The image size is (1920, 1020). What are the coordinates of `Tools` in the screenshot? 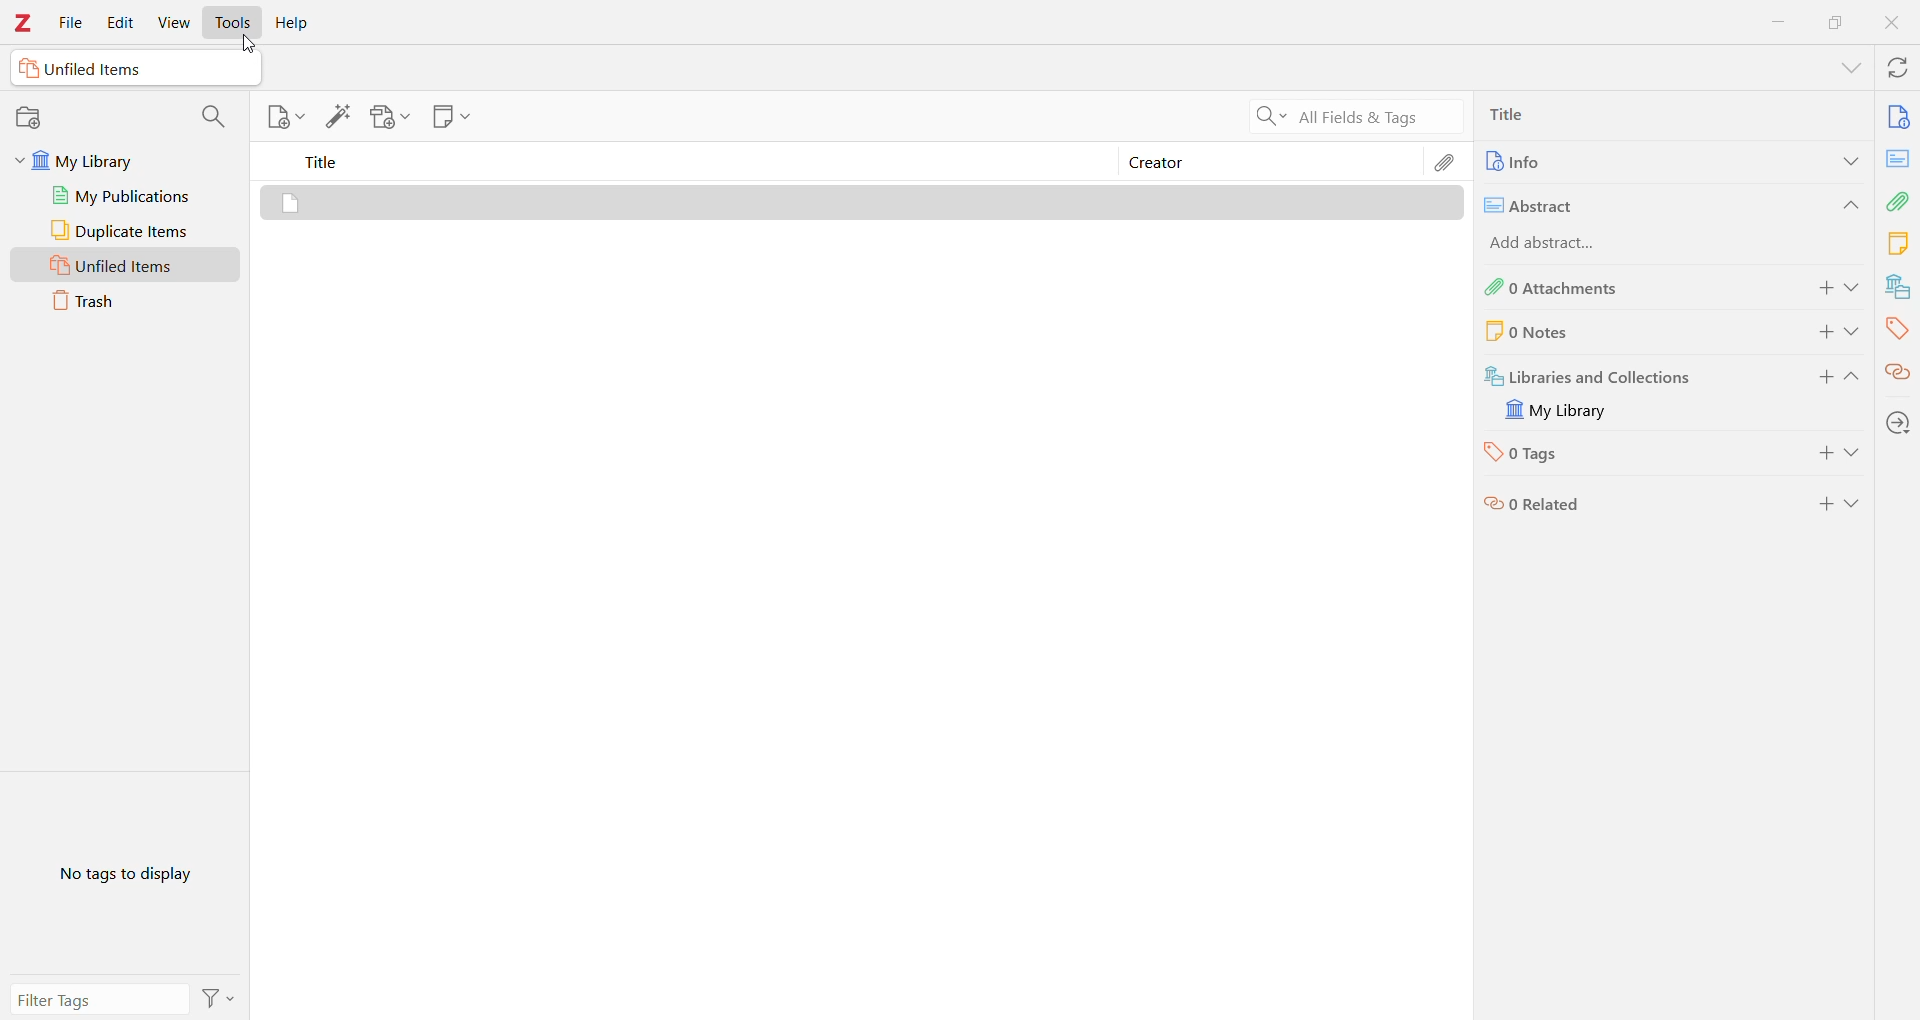 It's located at (233, 23).